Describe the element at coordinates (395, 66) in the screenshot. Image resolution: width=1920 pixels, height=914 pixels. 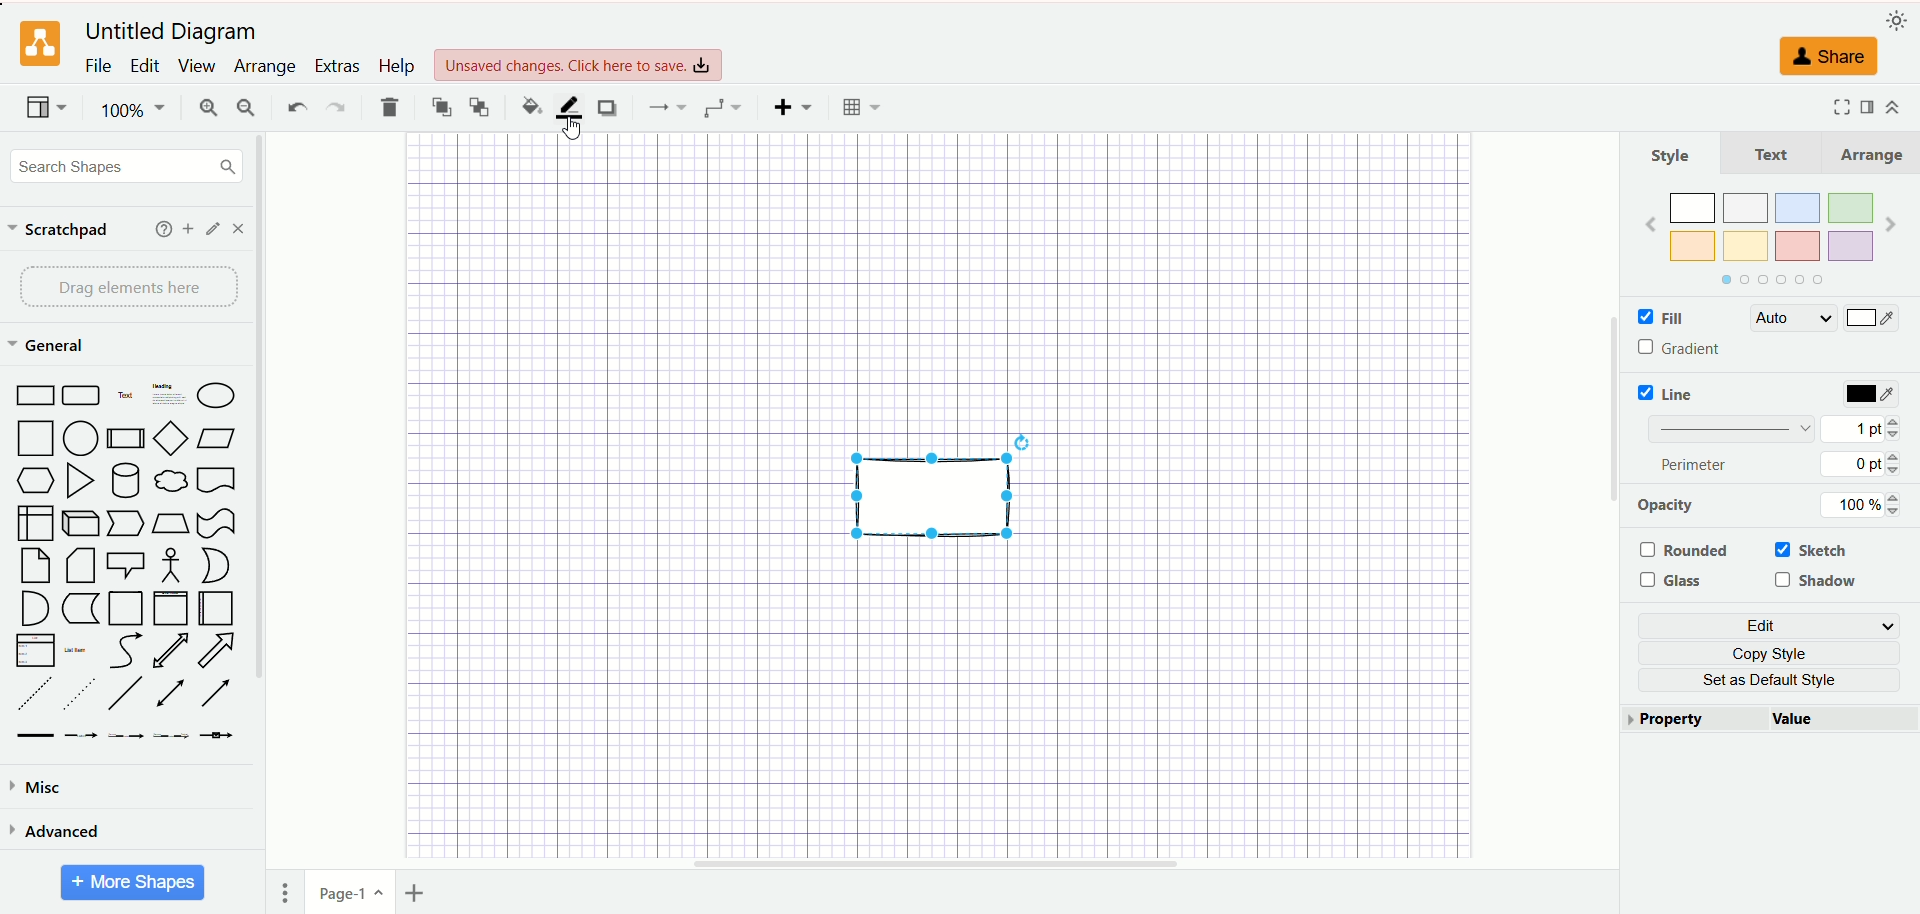
I see `help` at that location.